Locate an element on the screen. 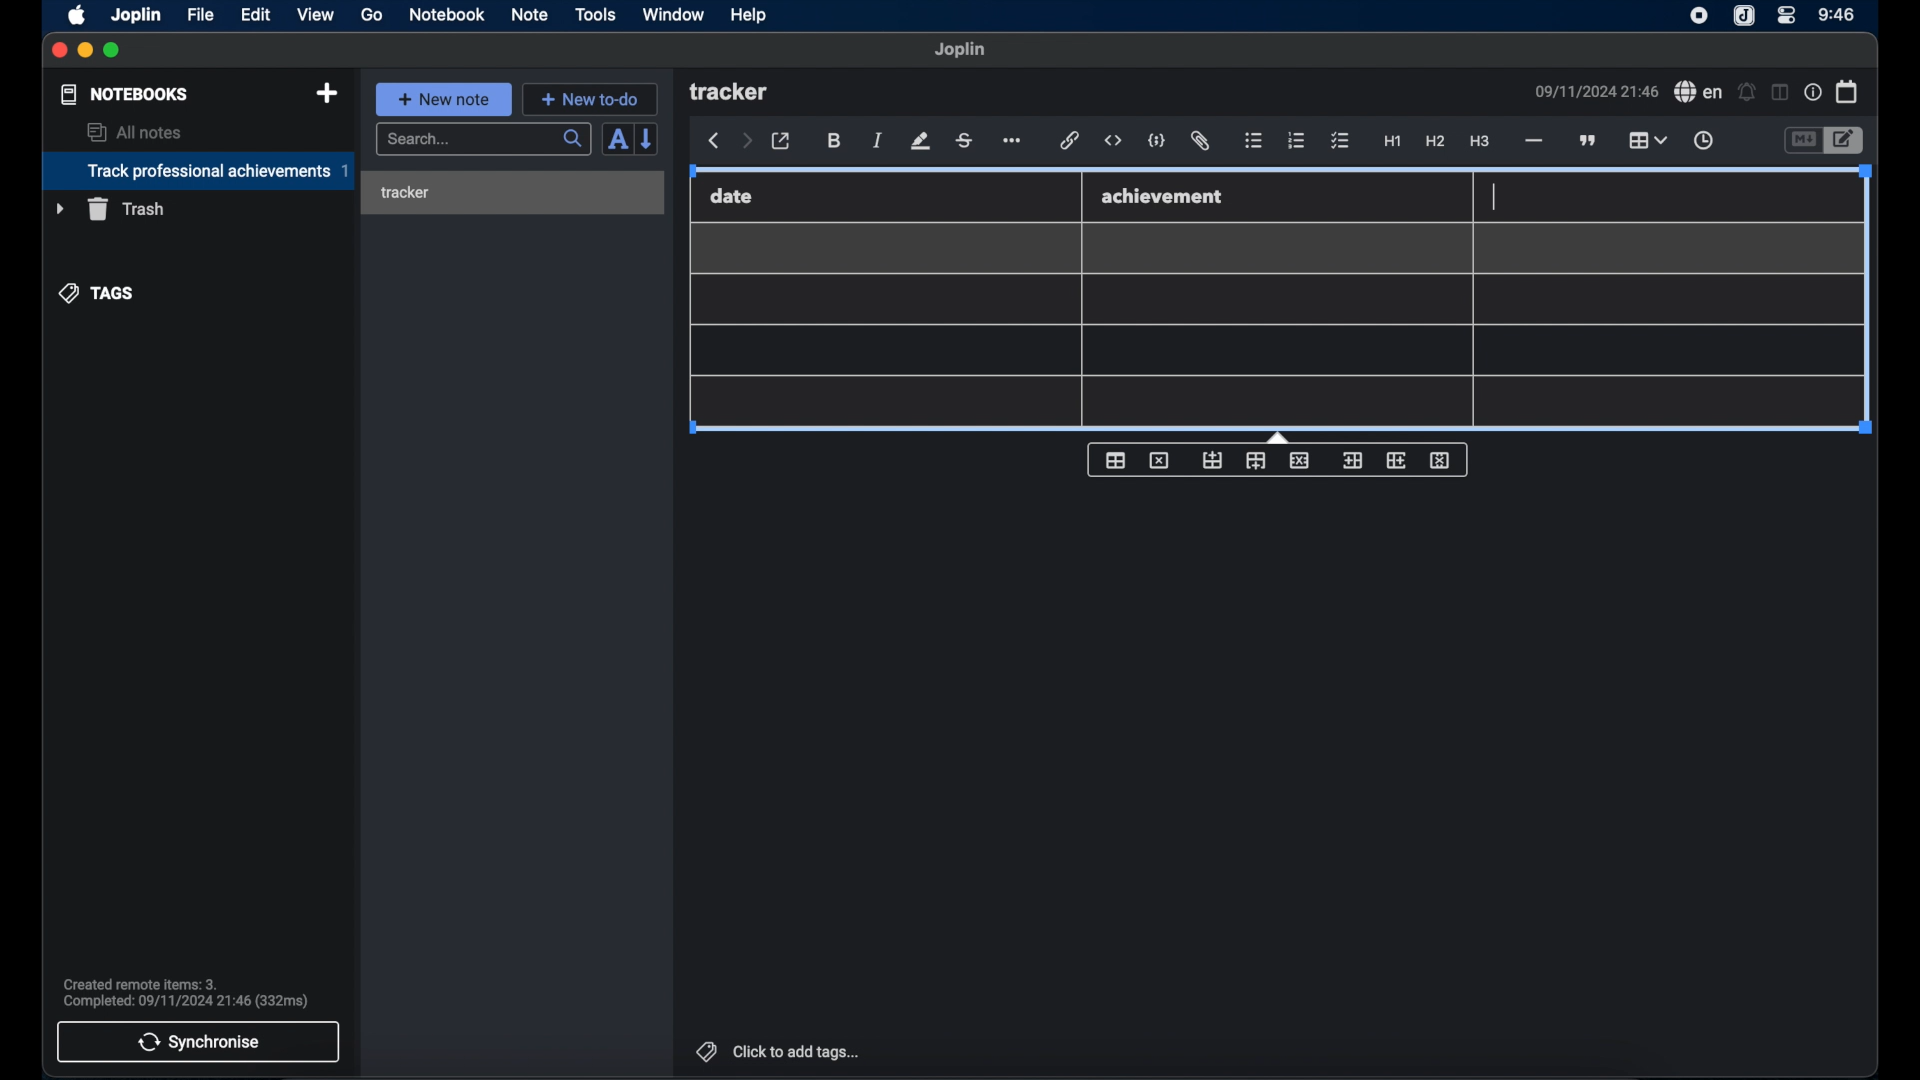  go is located at coordinates (373, 15).